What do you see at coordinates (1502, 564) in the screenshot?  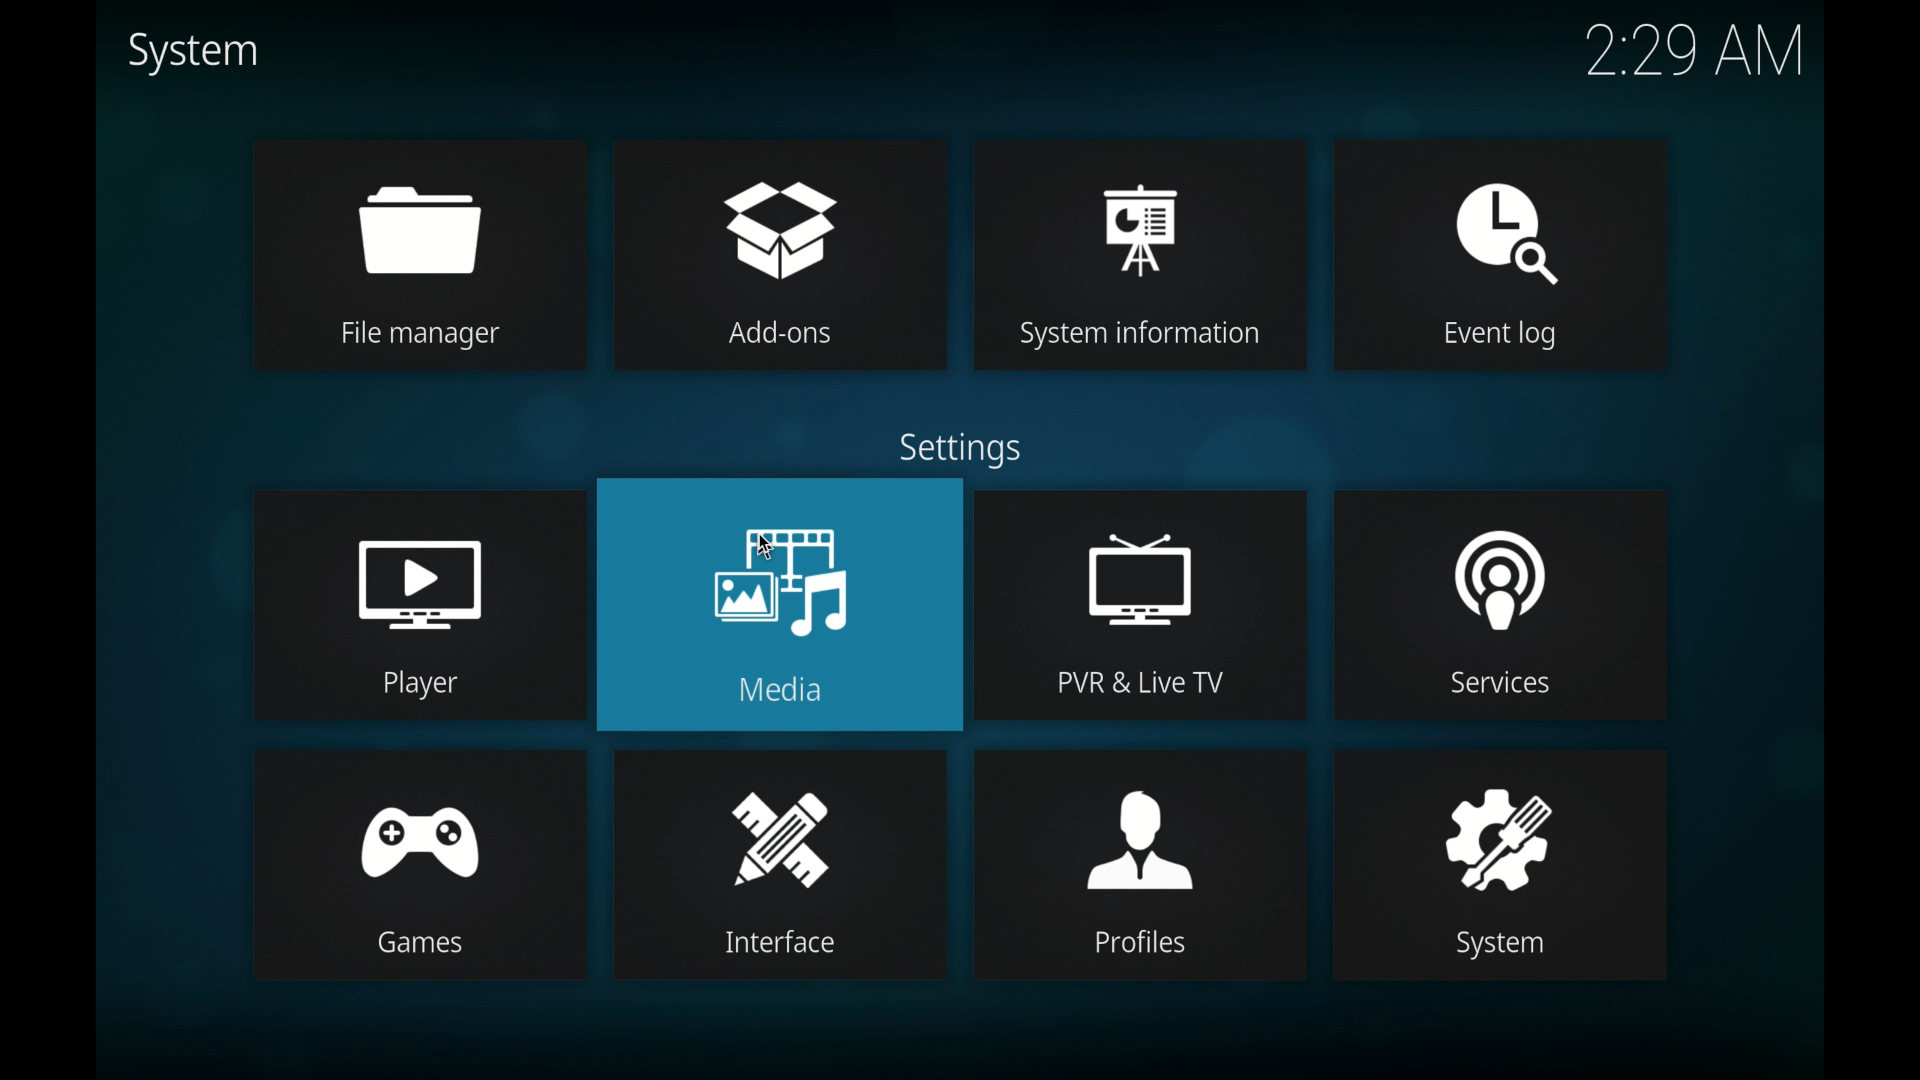 I see `services` at bounding box center [1502, 564].